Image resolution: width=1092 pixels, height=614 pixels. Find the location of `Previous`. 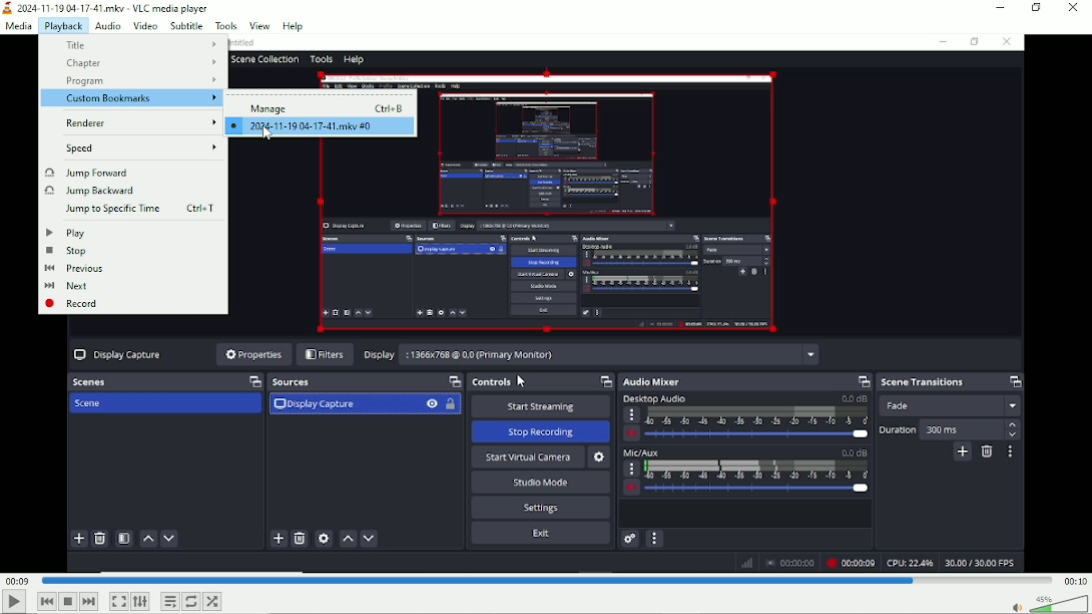

Previous is located at coordinates (47, 601).